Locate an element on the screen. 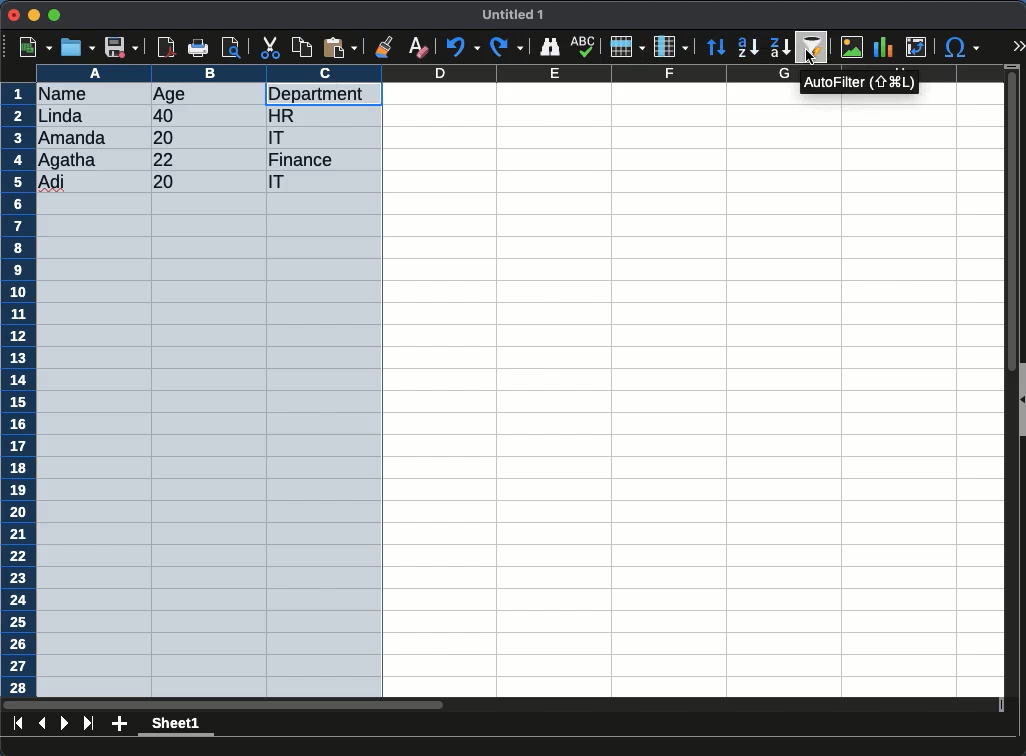  clone formatting is located at coordinates (386, 46).